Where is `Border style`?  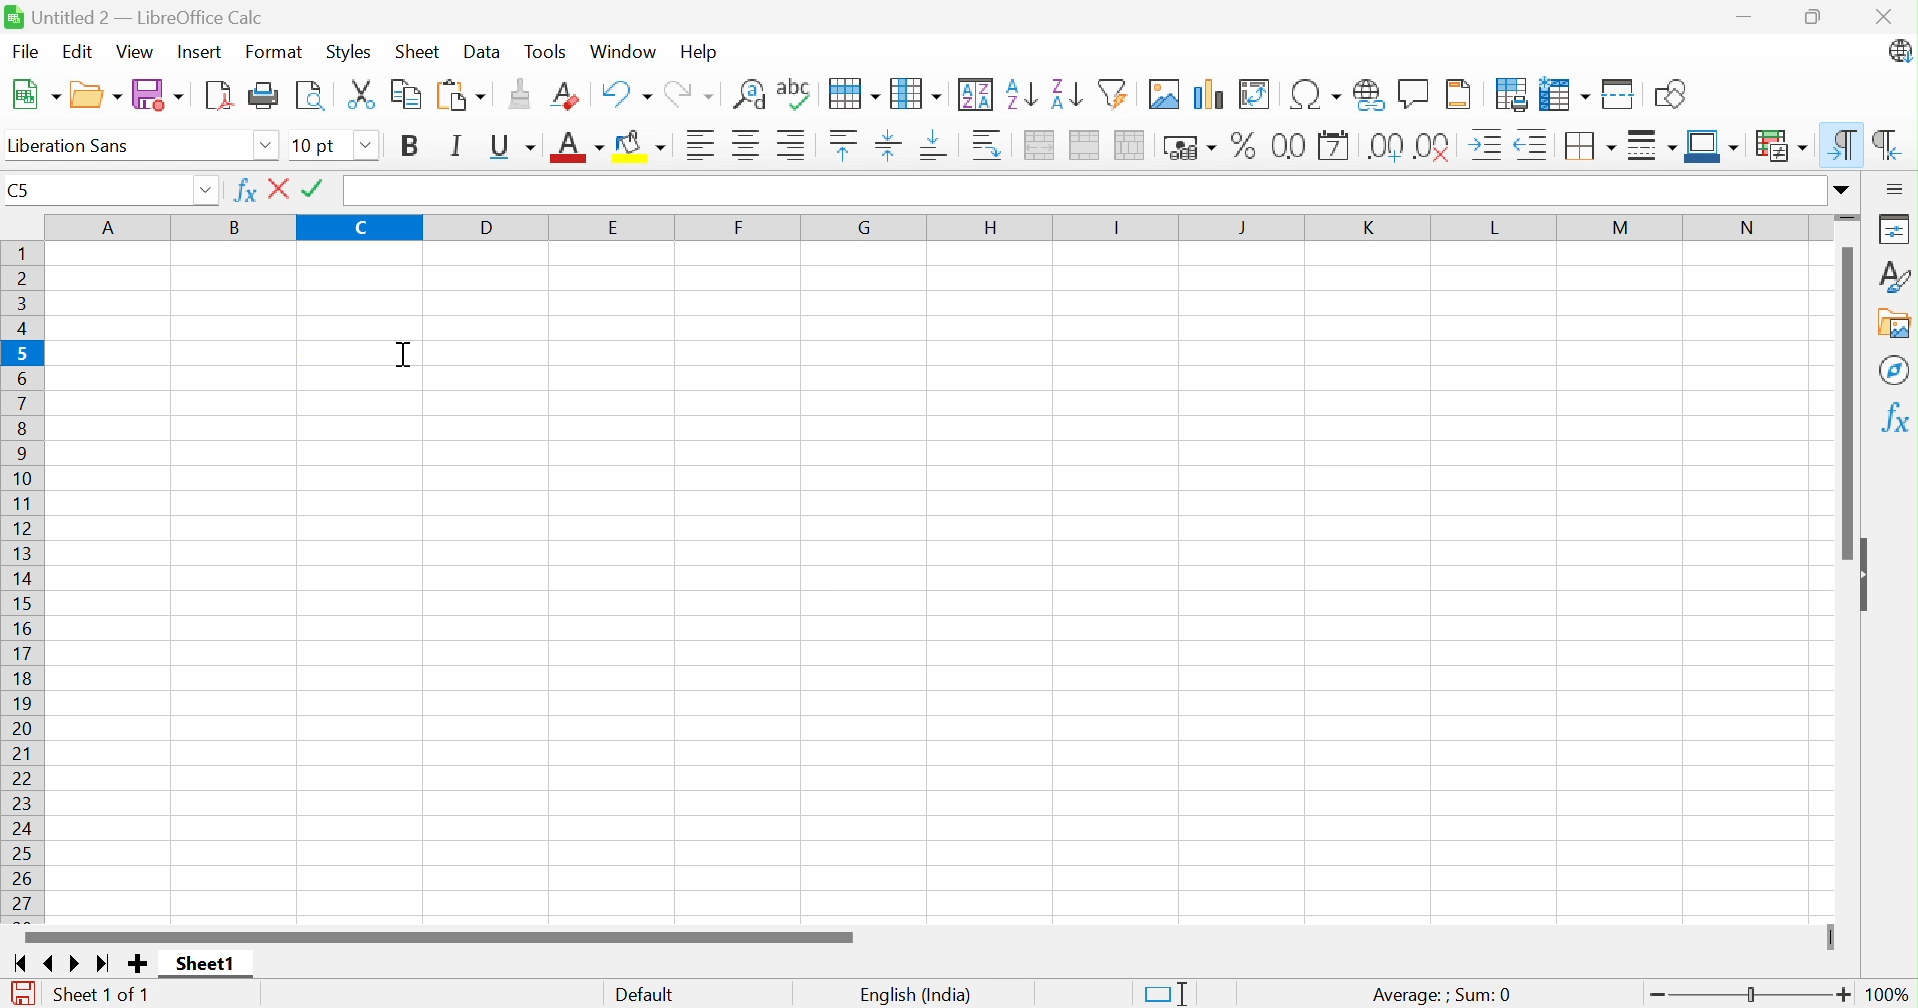
Border style is located at coordinates (1652, 145).